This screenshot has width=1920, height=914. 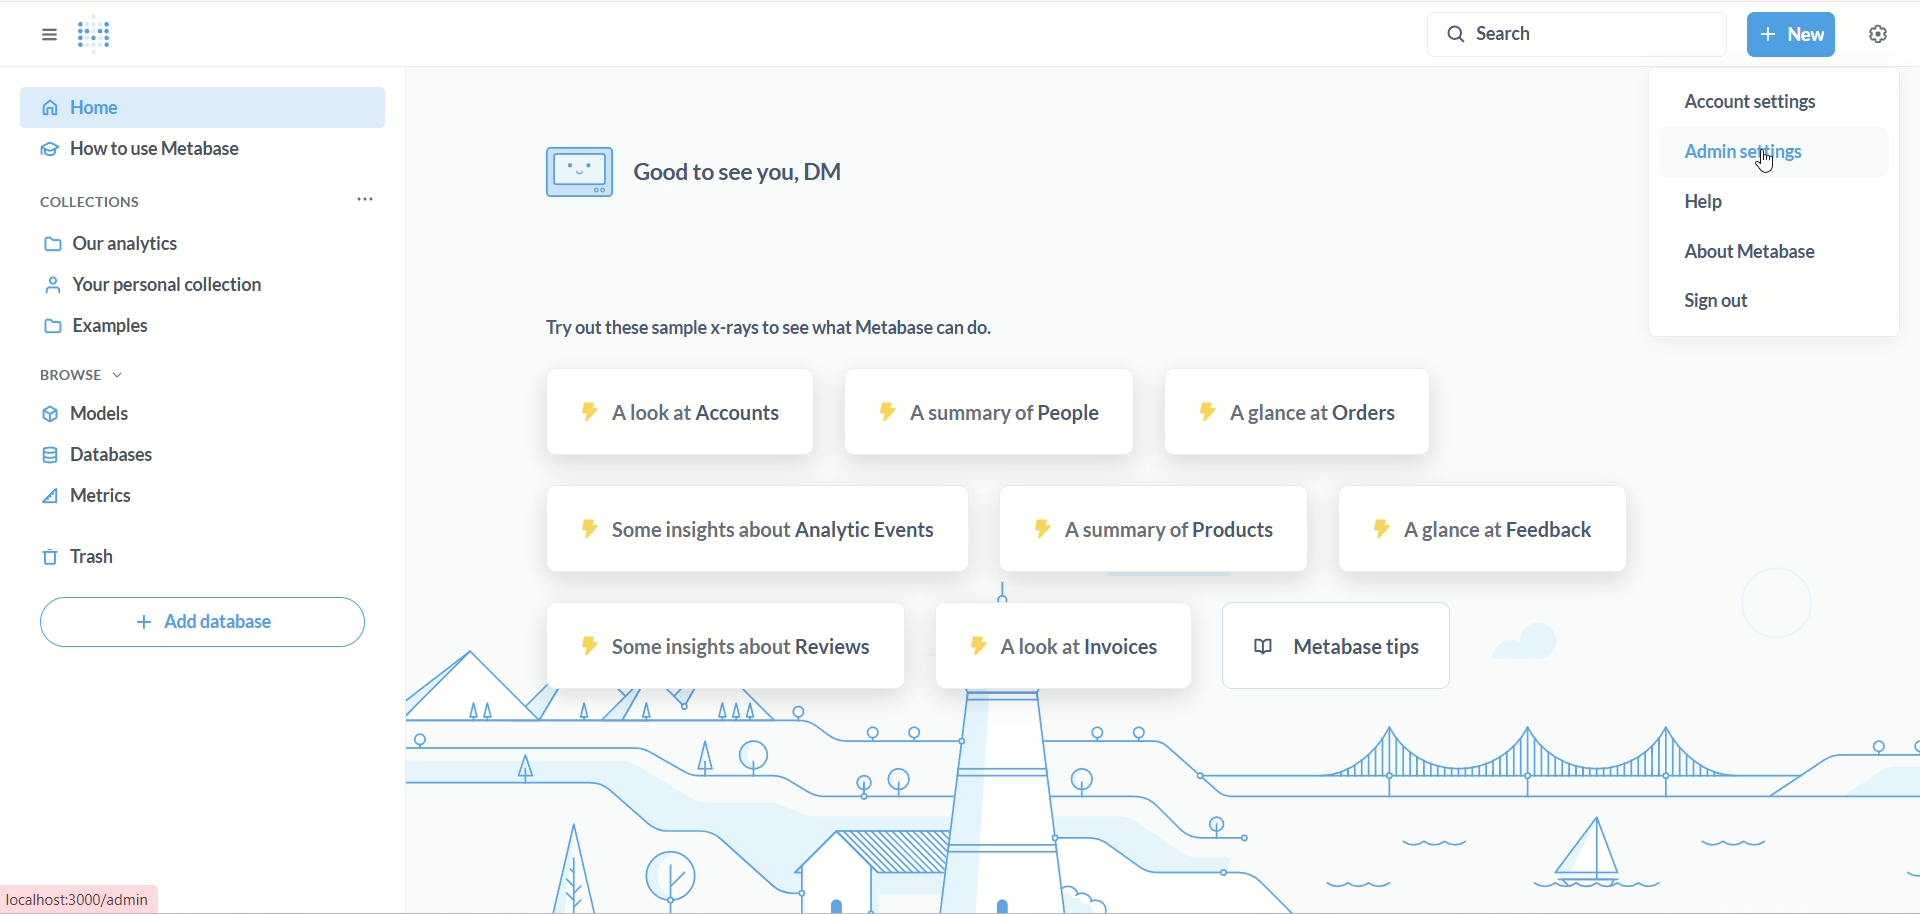 What do you see at coordinates (1336, 645) in the screenshot?
I see `metabase tips` at bounding box center [1336, 645].